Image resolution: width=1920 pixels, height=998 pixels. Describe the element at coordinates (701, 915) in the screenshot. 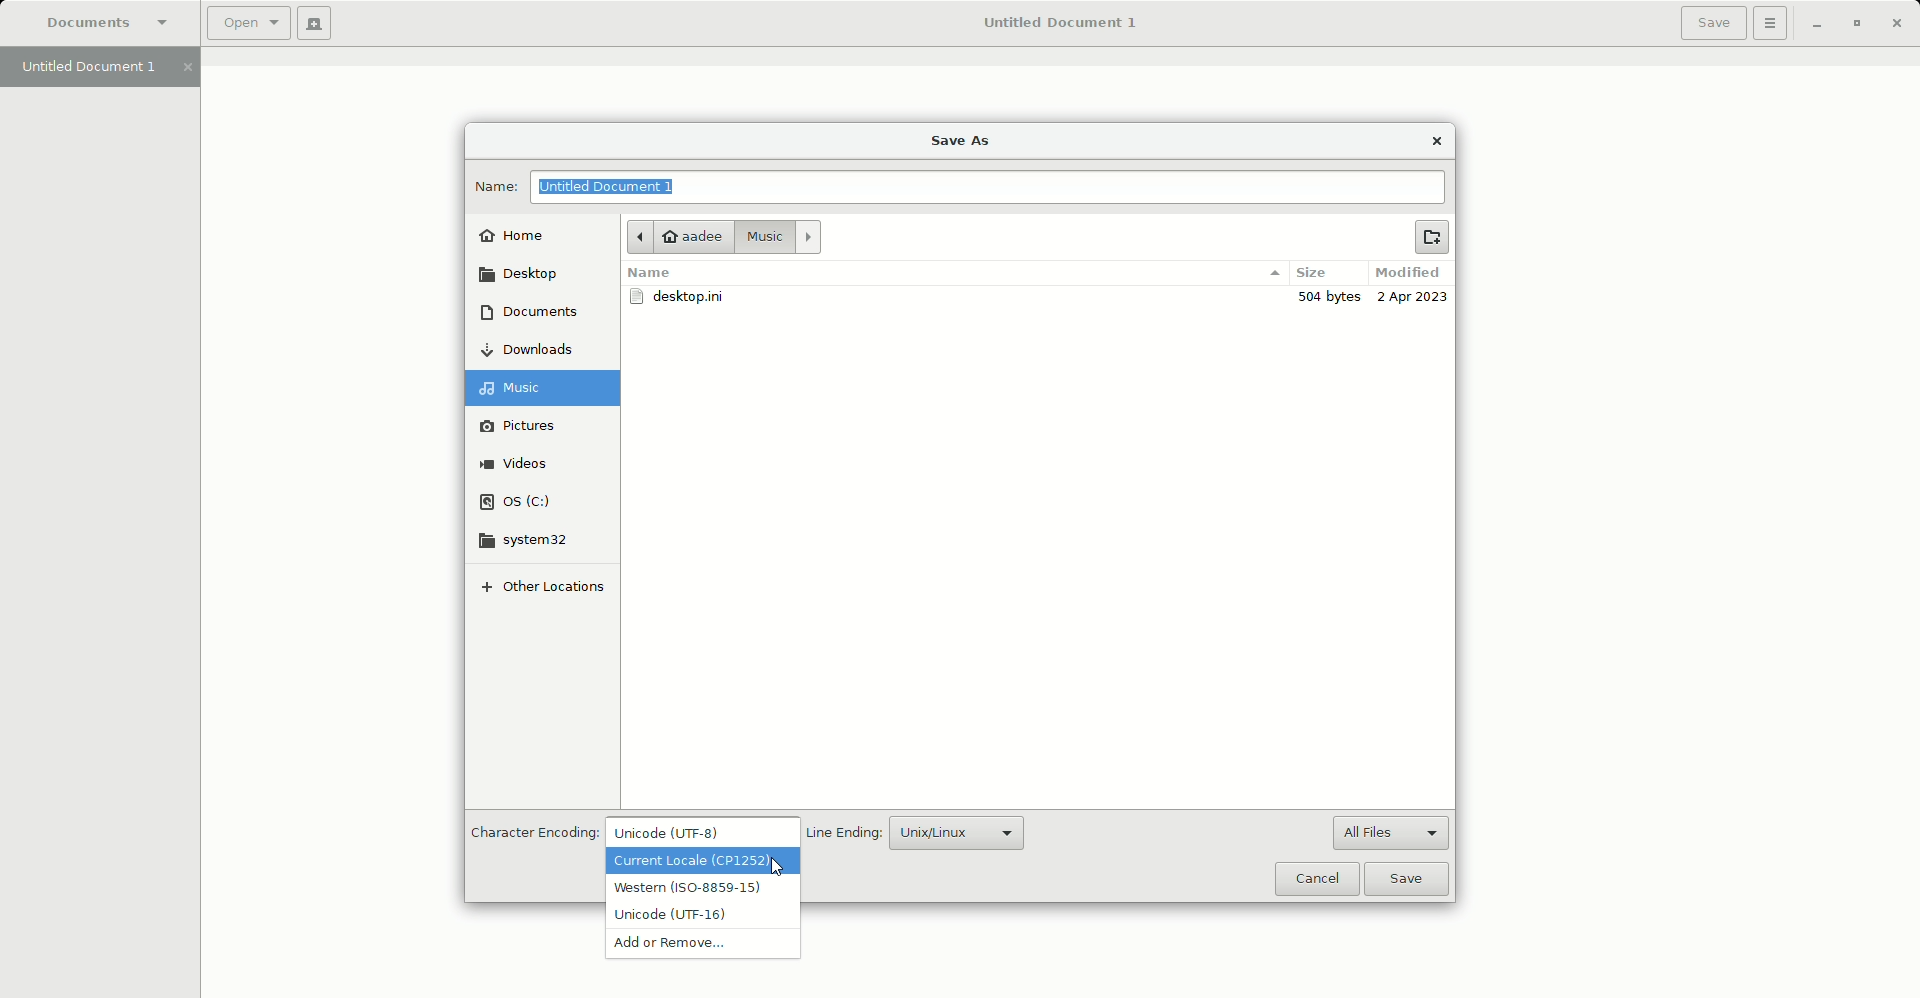

I see `Unicode` at that location.